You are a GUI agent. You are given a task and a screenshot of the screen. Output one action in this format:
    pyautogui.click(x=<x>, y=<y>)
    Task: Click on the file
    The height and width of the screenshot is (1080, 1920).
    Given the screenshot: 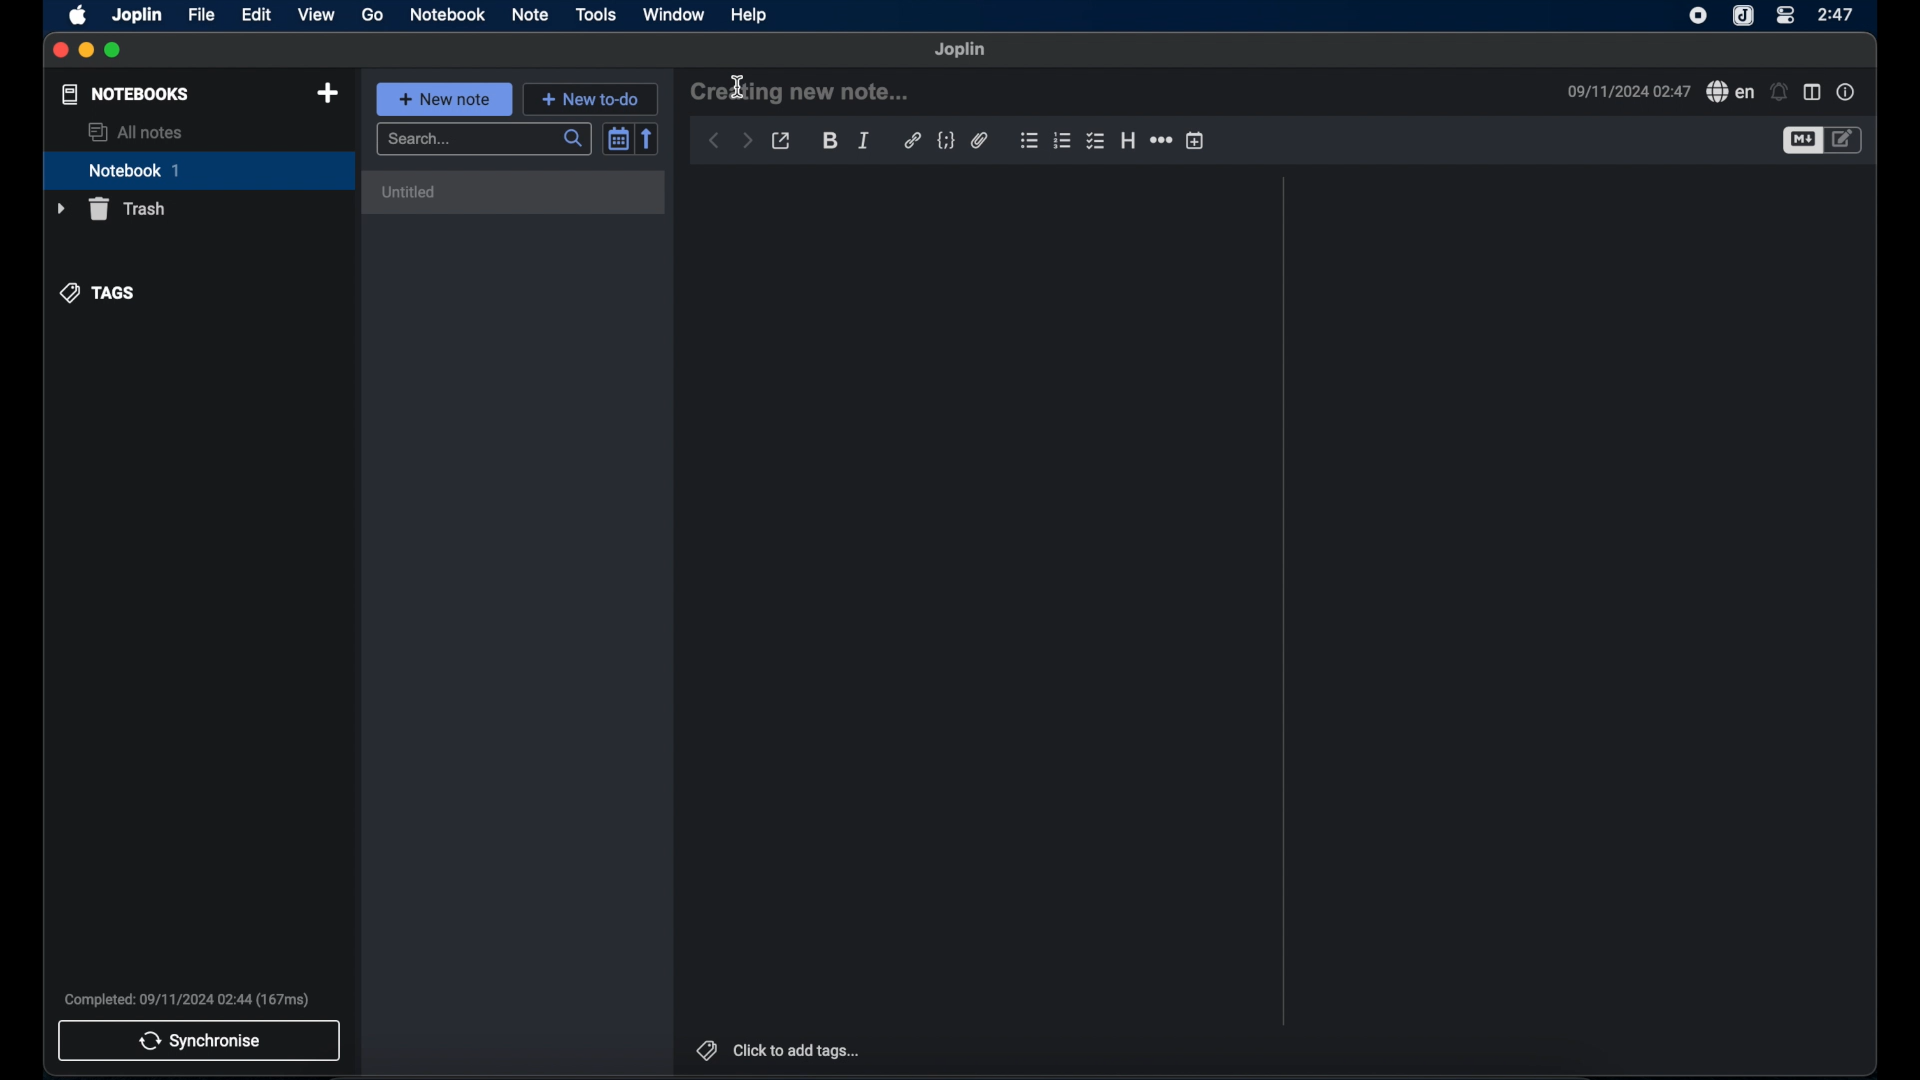 What is the action you would take?
    pyautogui.click(x=201, y=14)
    